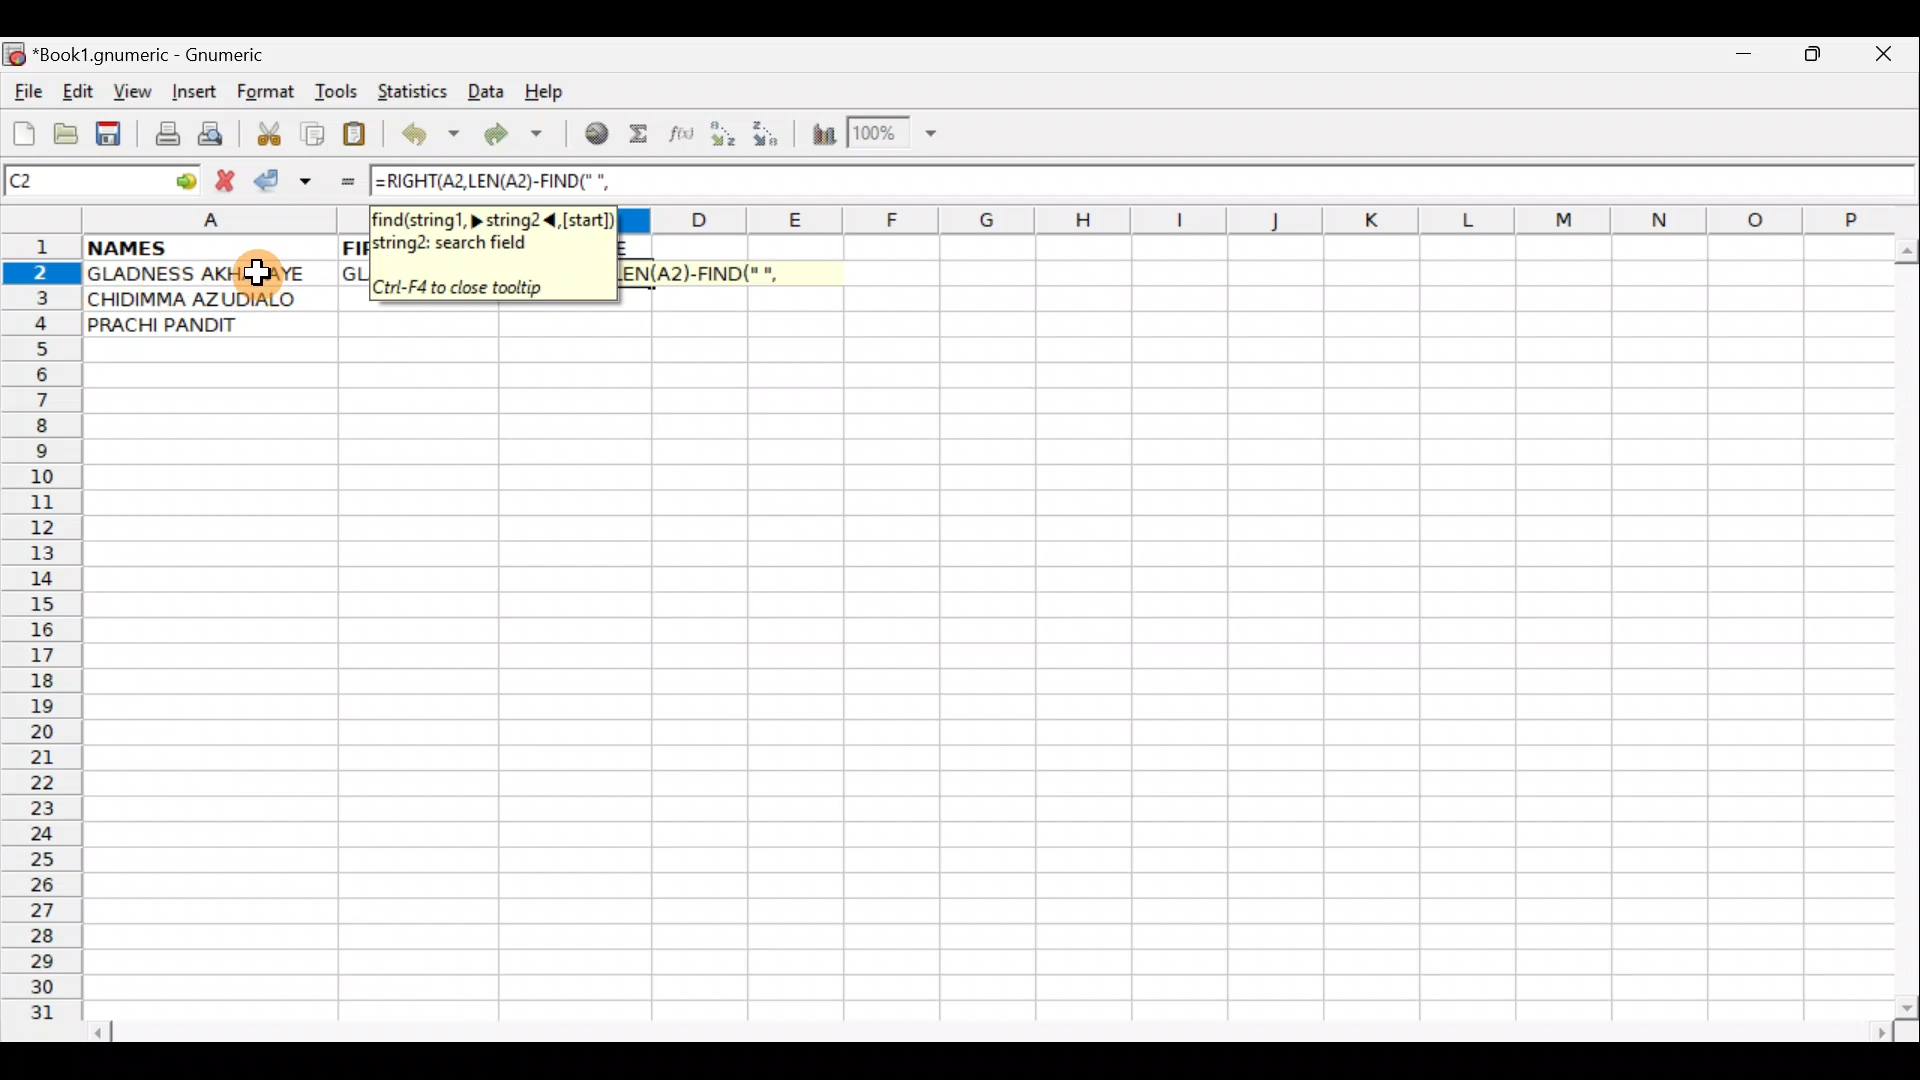  Describe the element at coordinates (771, 139) in the screenshot. I see `Sort Descending order` at that location.